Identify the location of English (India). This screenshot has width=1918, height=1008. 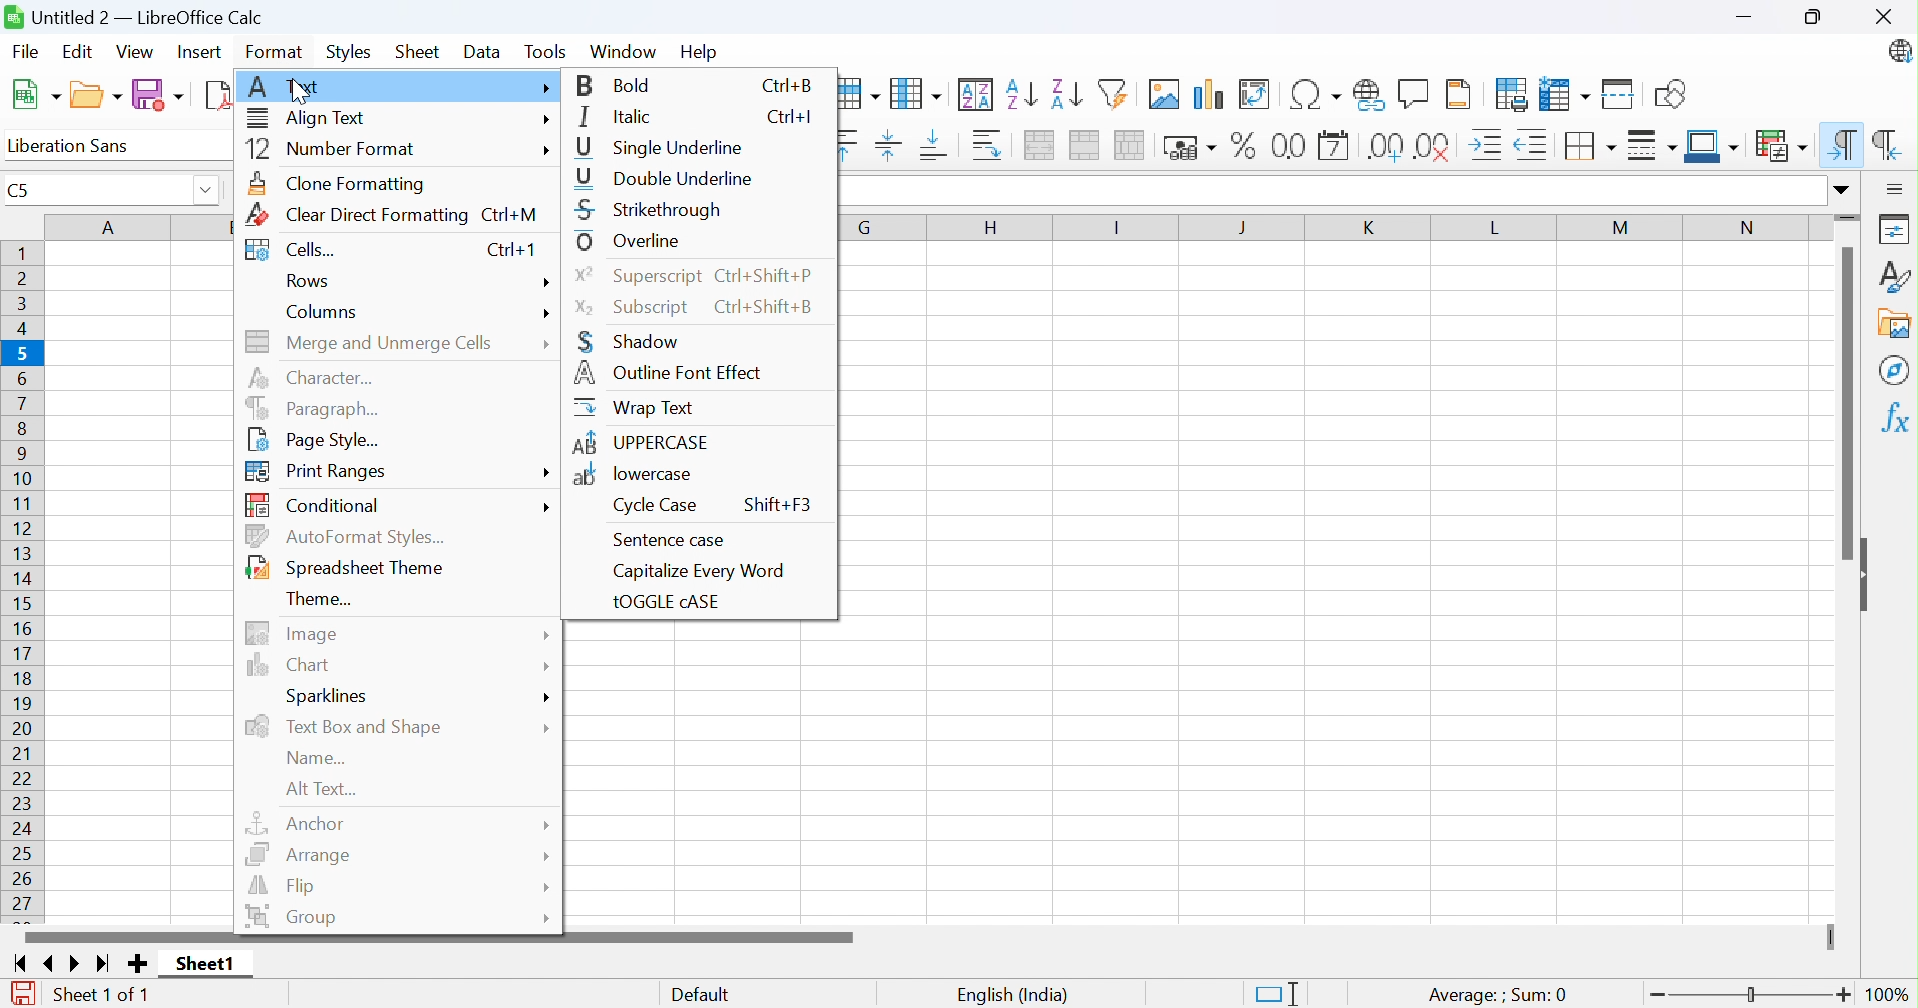
(1014, 996).